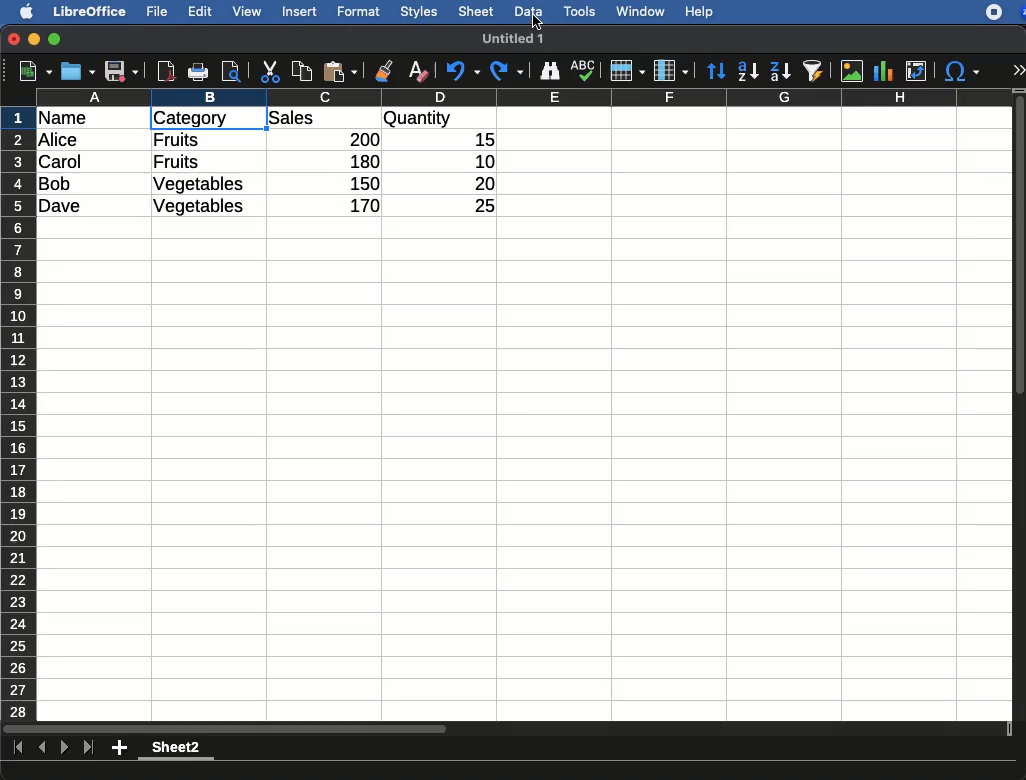  Describe the element at coordinates (300, 11) in the screenshot. I see `insert` at that location.